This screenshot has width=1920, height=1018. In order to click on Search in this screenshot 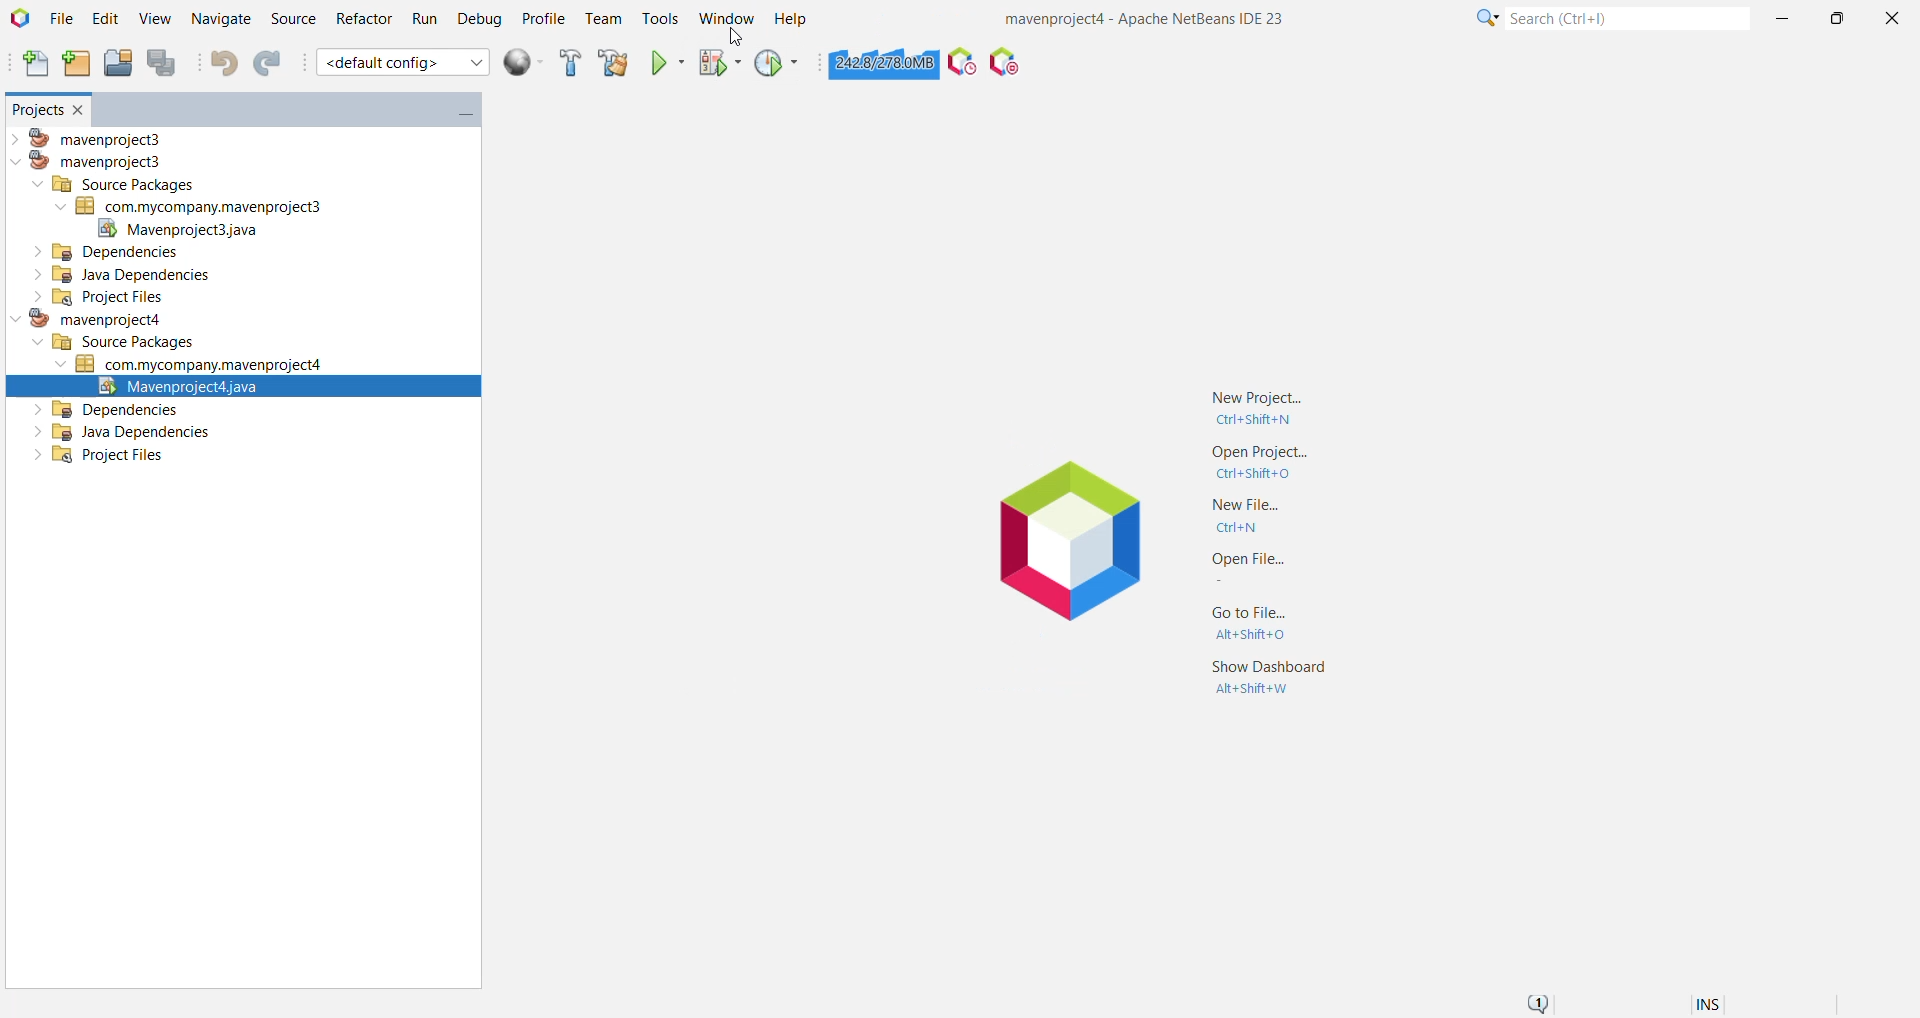, I will do `click(1625, 20)`.